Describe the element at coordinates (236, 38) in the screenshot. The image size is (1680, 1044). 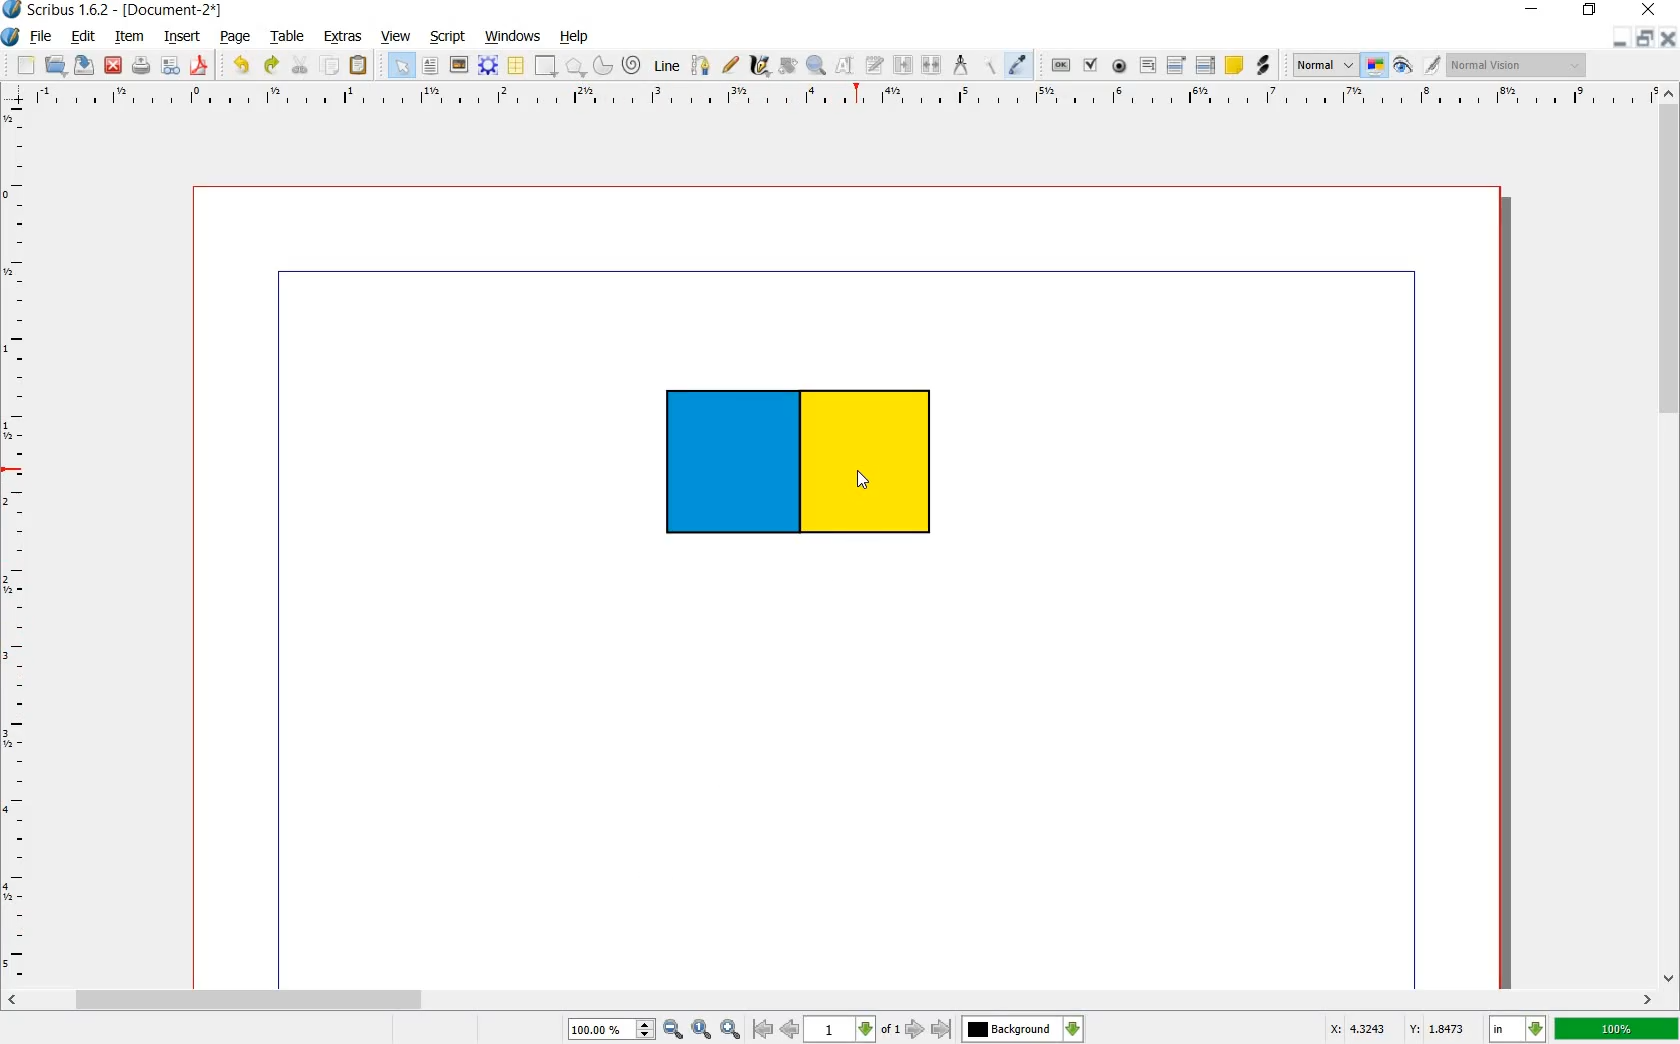
I see `page` at that location.